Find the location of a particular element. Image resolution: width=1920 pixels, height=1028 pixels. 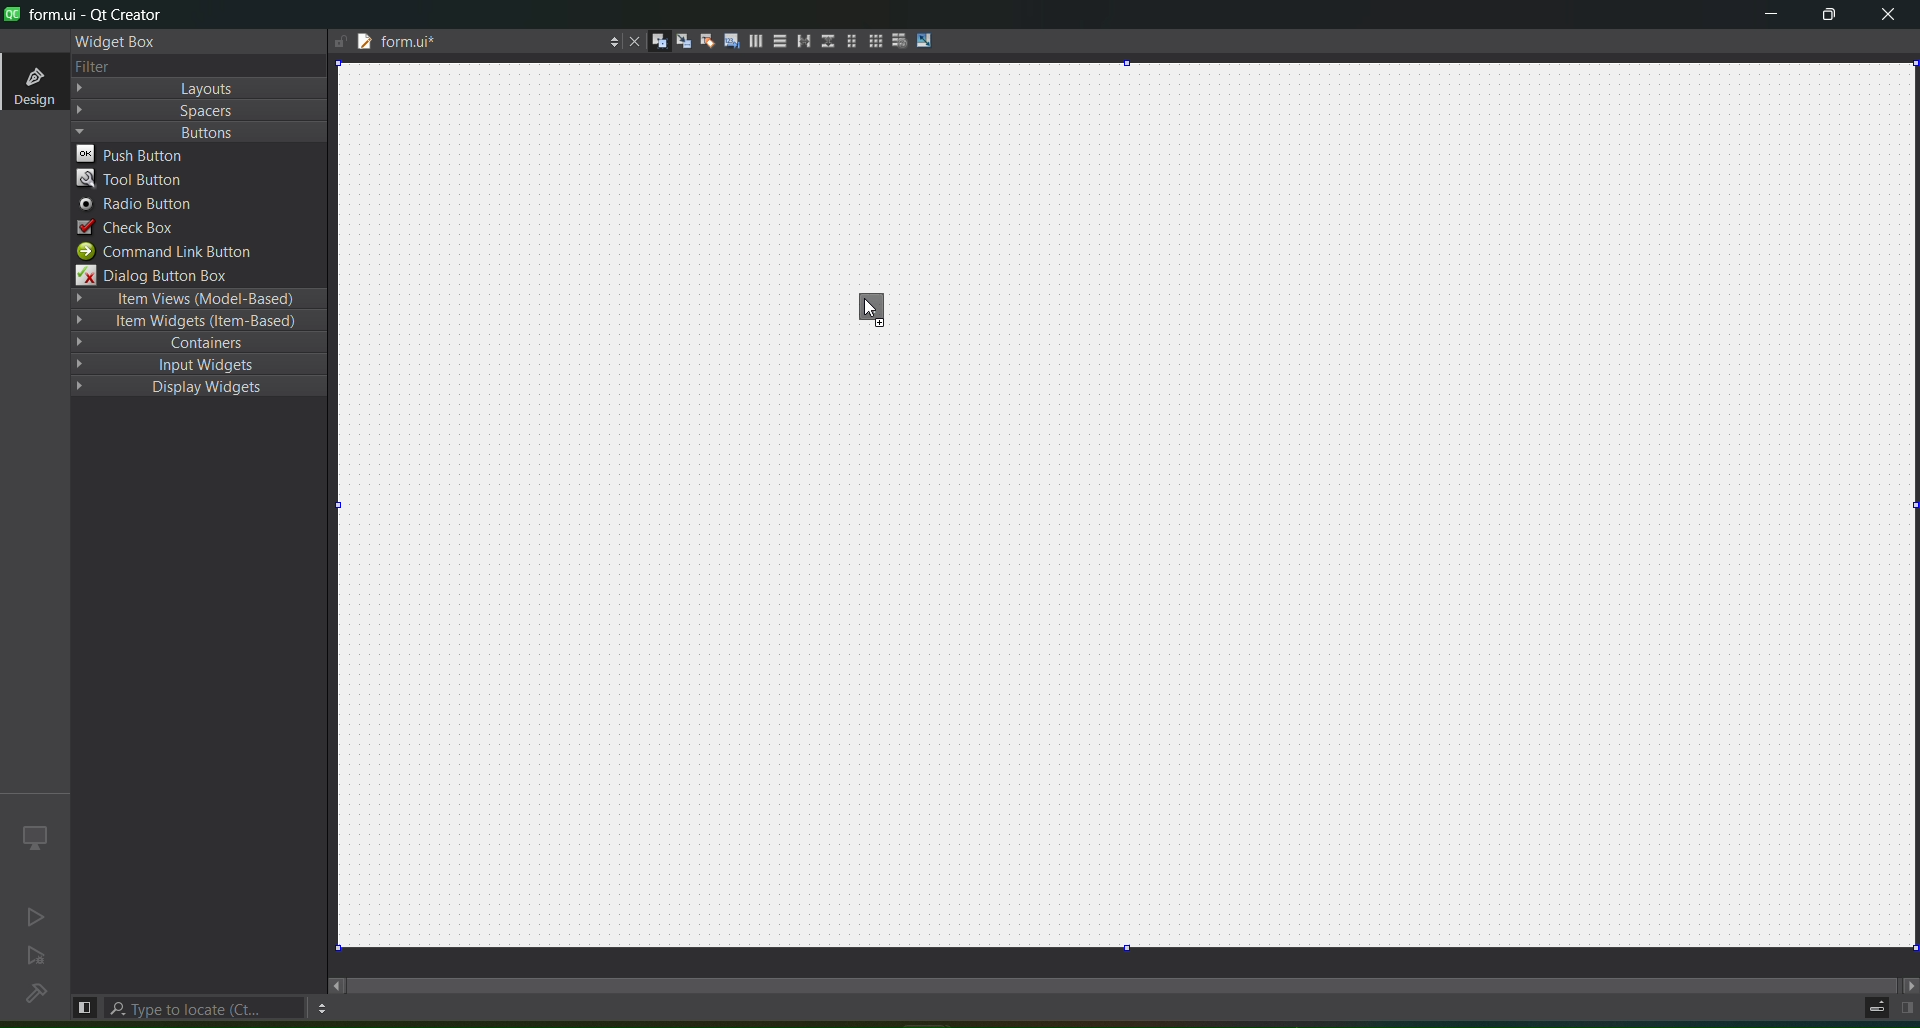

text is located at coordinates (99, 65).